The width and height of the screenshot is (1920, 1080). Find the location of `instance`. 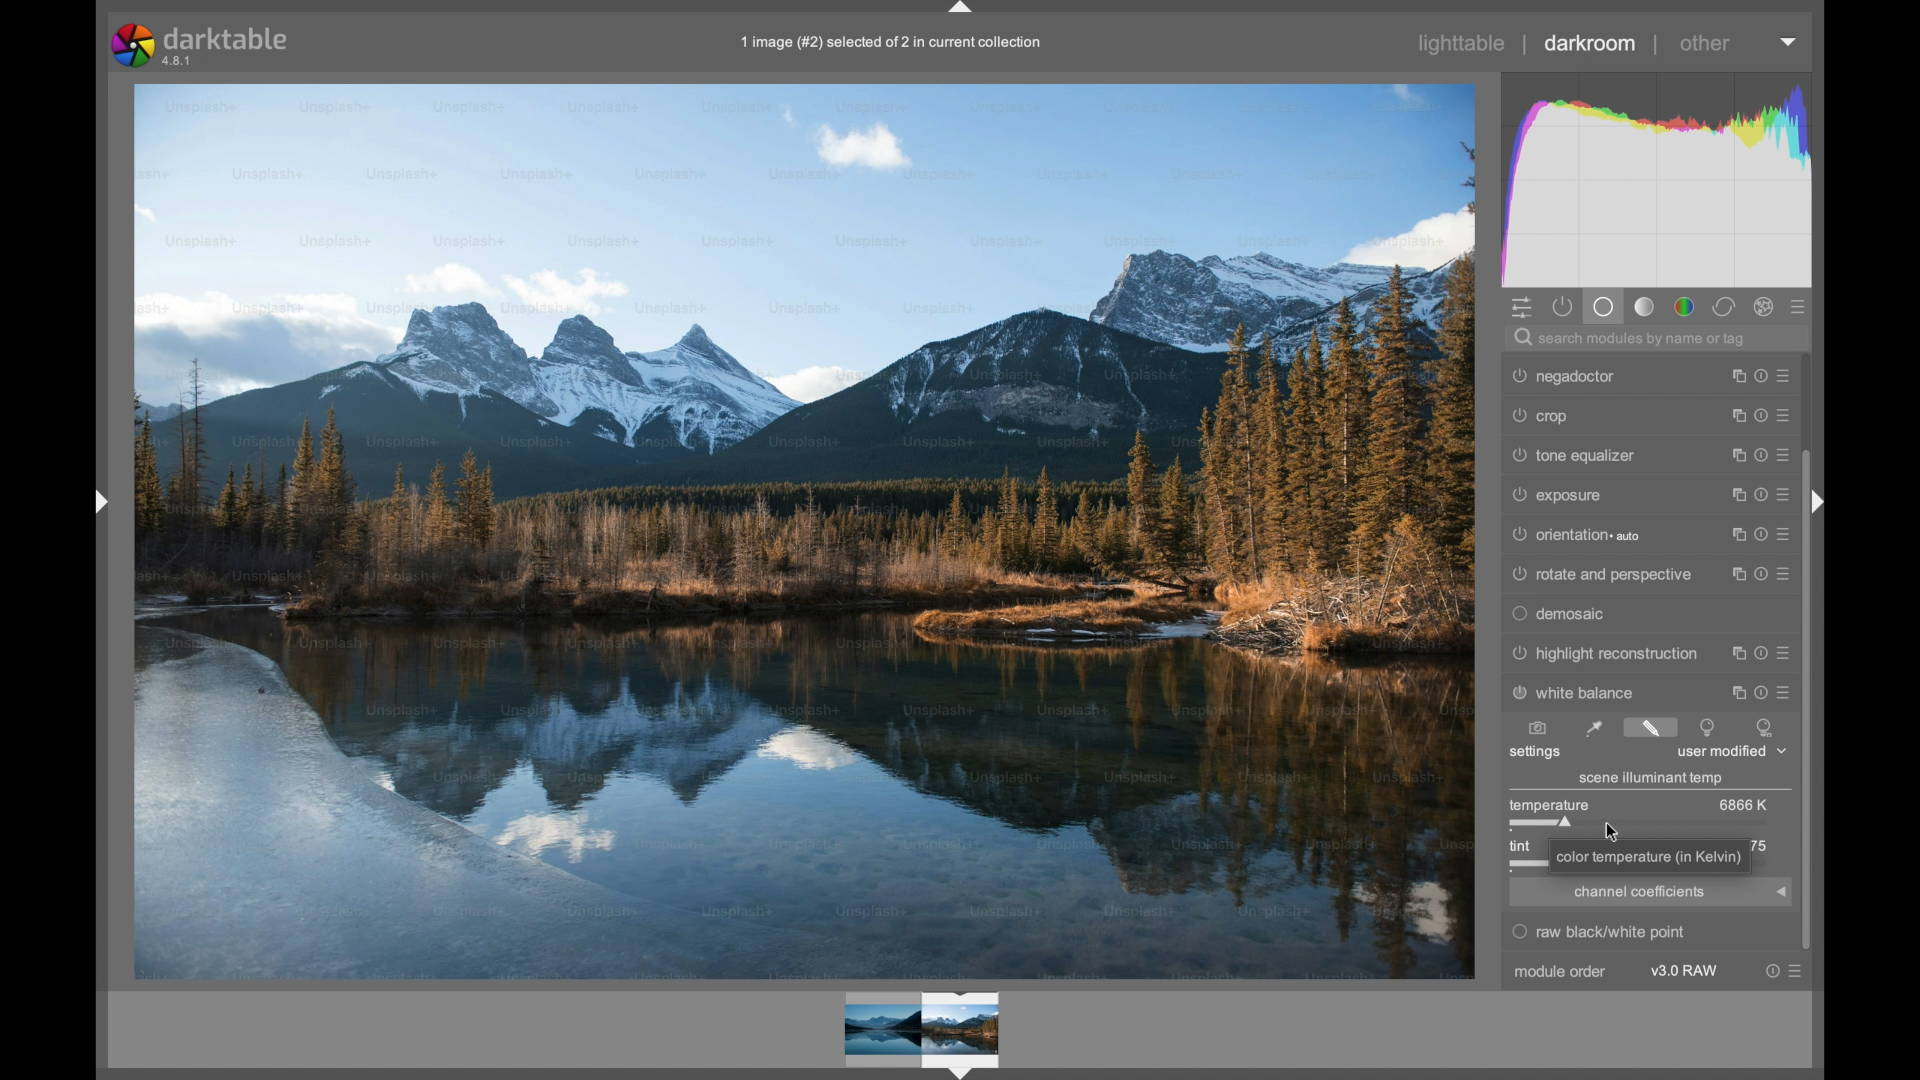

instance is located at coordinates (1735, 649).